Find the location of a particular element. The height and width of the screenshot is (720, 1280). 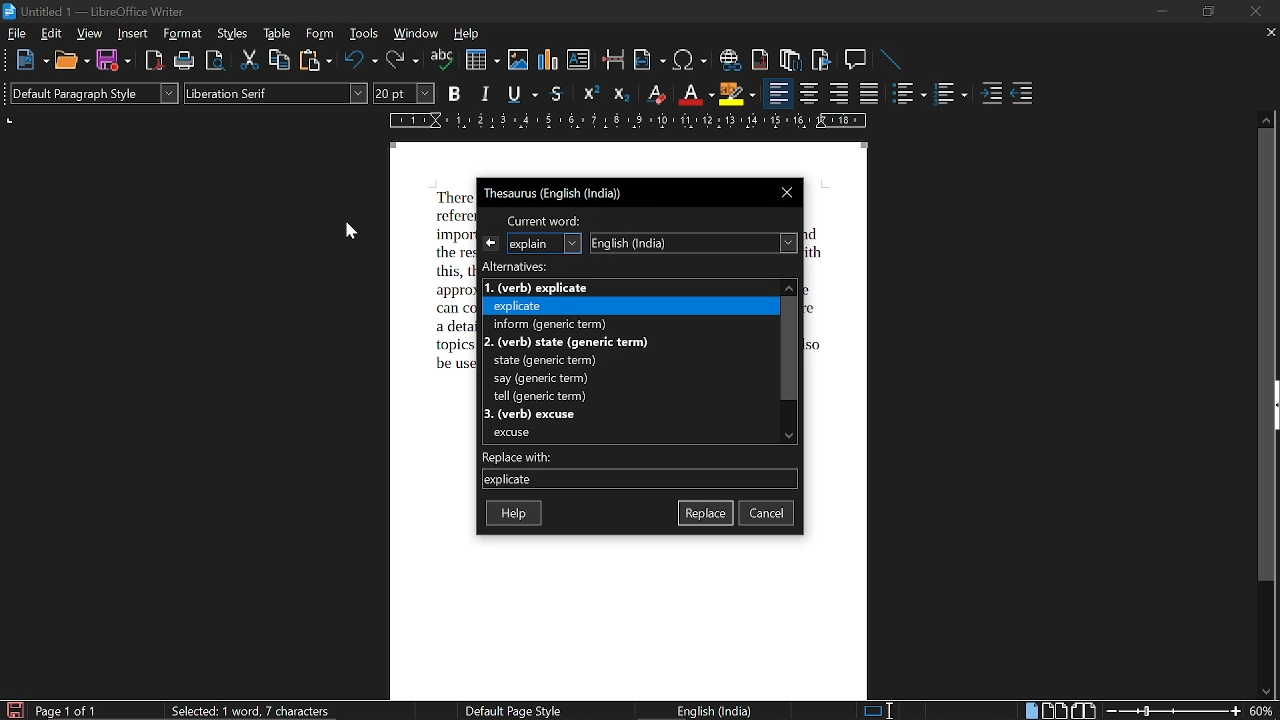

save is located at coordinates (114, 61).